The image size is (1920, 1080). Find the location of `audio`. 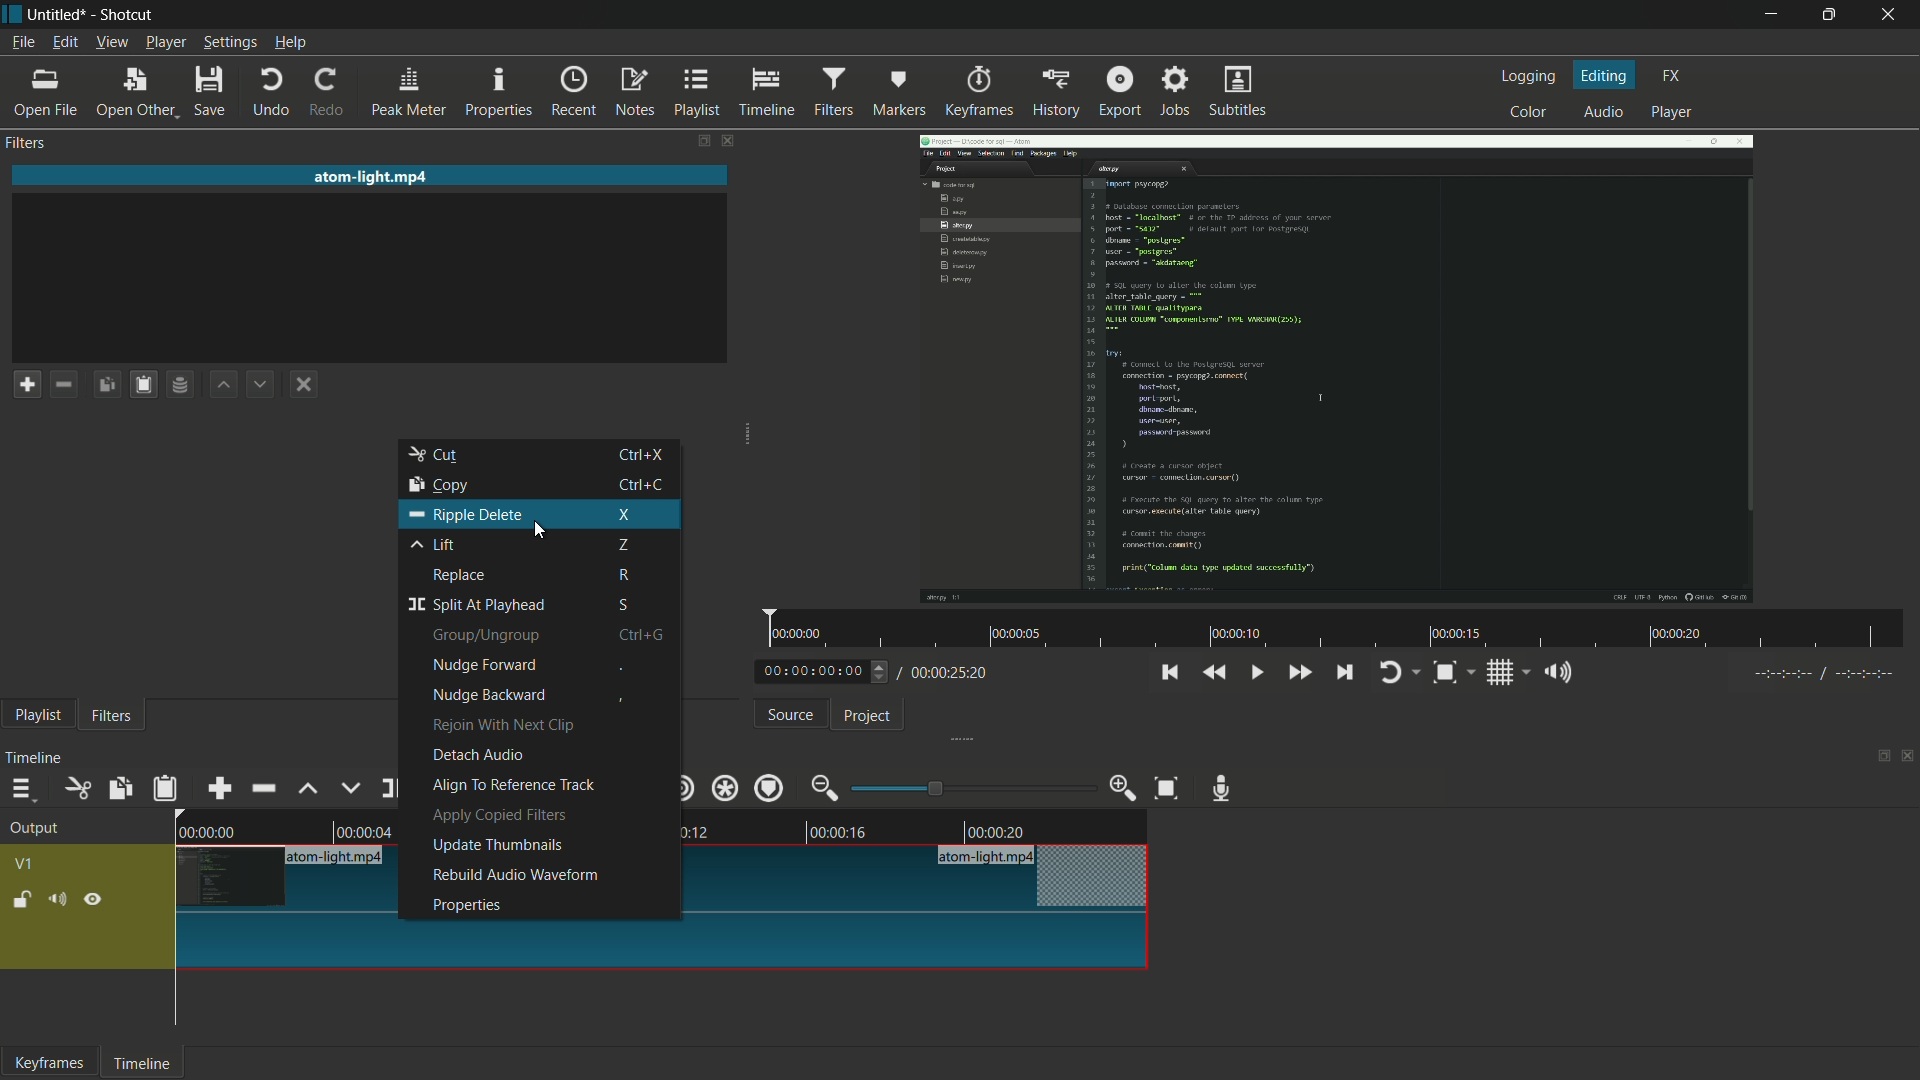

audio is located at coordinates (1605, 112).